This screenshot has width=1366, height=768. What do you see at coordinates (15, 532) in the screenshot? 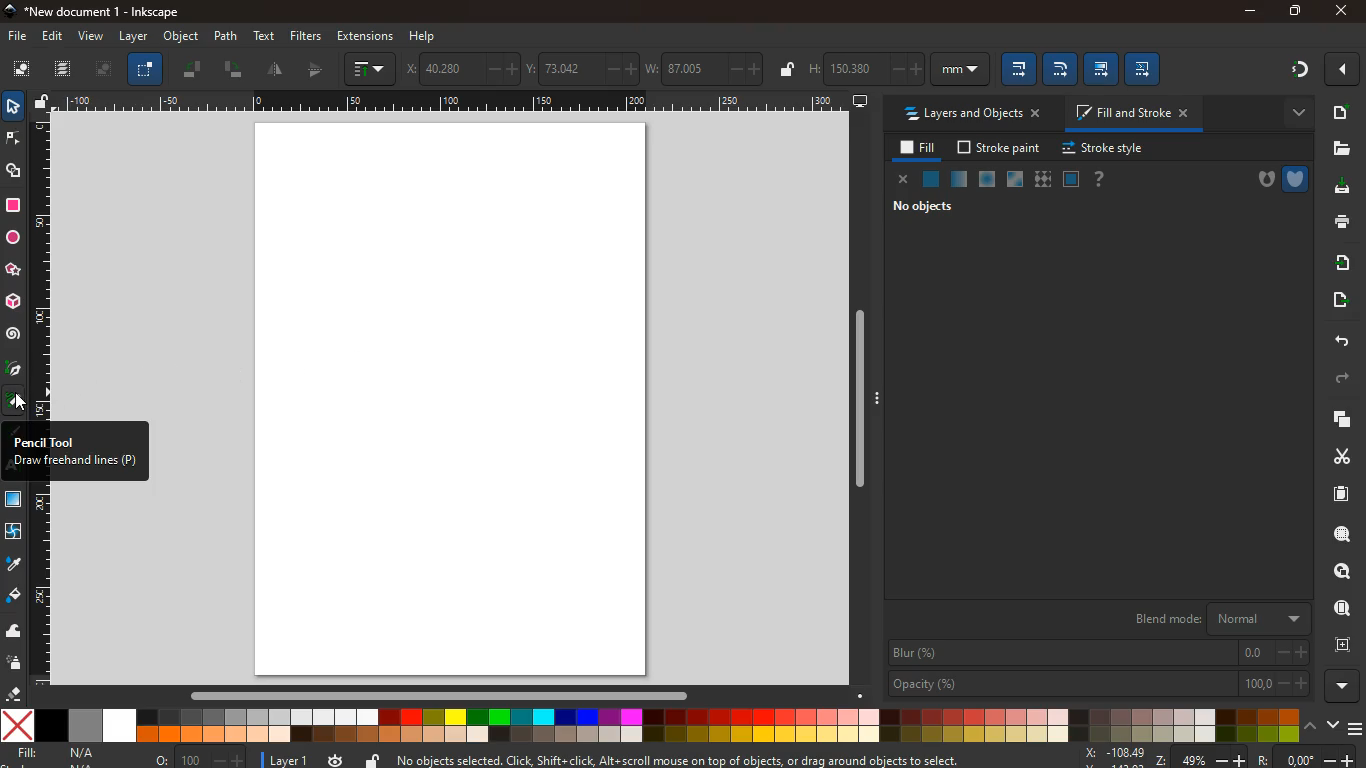
I see `twist` at bounding box center [15, 532].